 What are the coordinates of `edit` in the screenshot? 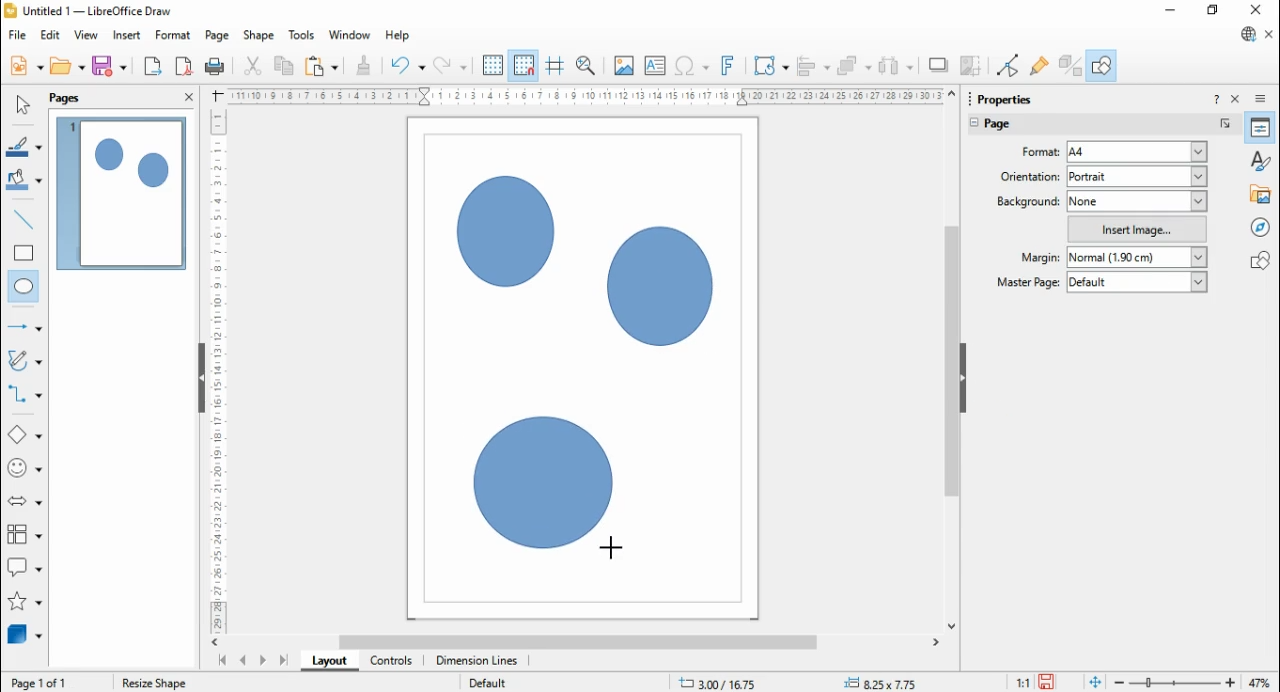 It's located at (50, 35).